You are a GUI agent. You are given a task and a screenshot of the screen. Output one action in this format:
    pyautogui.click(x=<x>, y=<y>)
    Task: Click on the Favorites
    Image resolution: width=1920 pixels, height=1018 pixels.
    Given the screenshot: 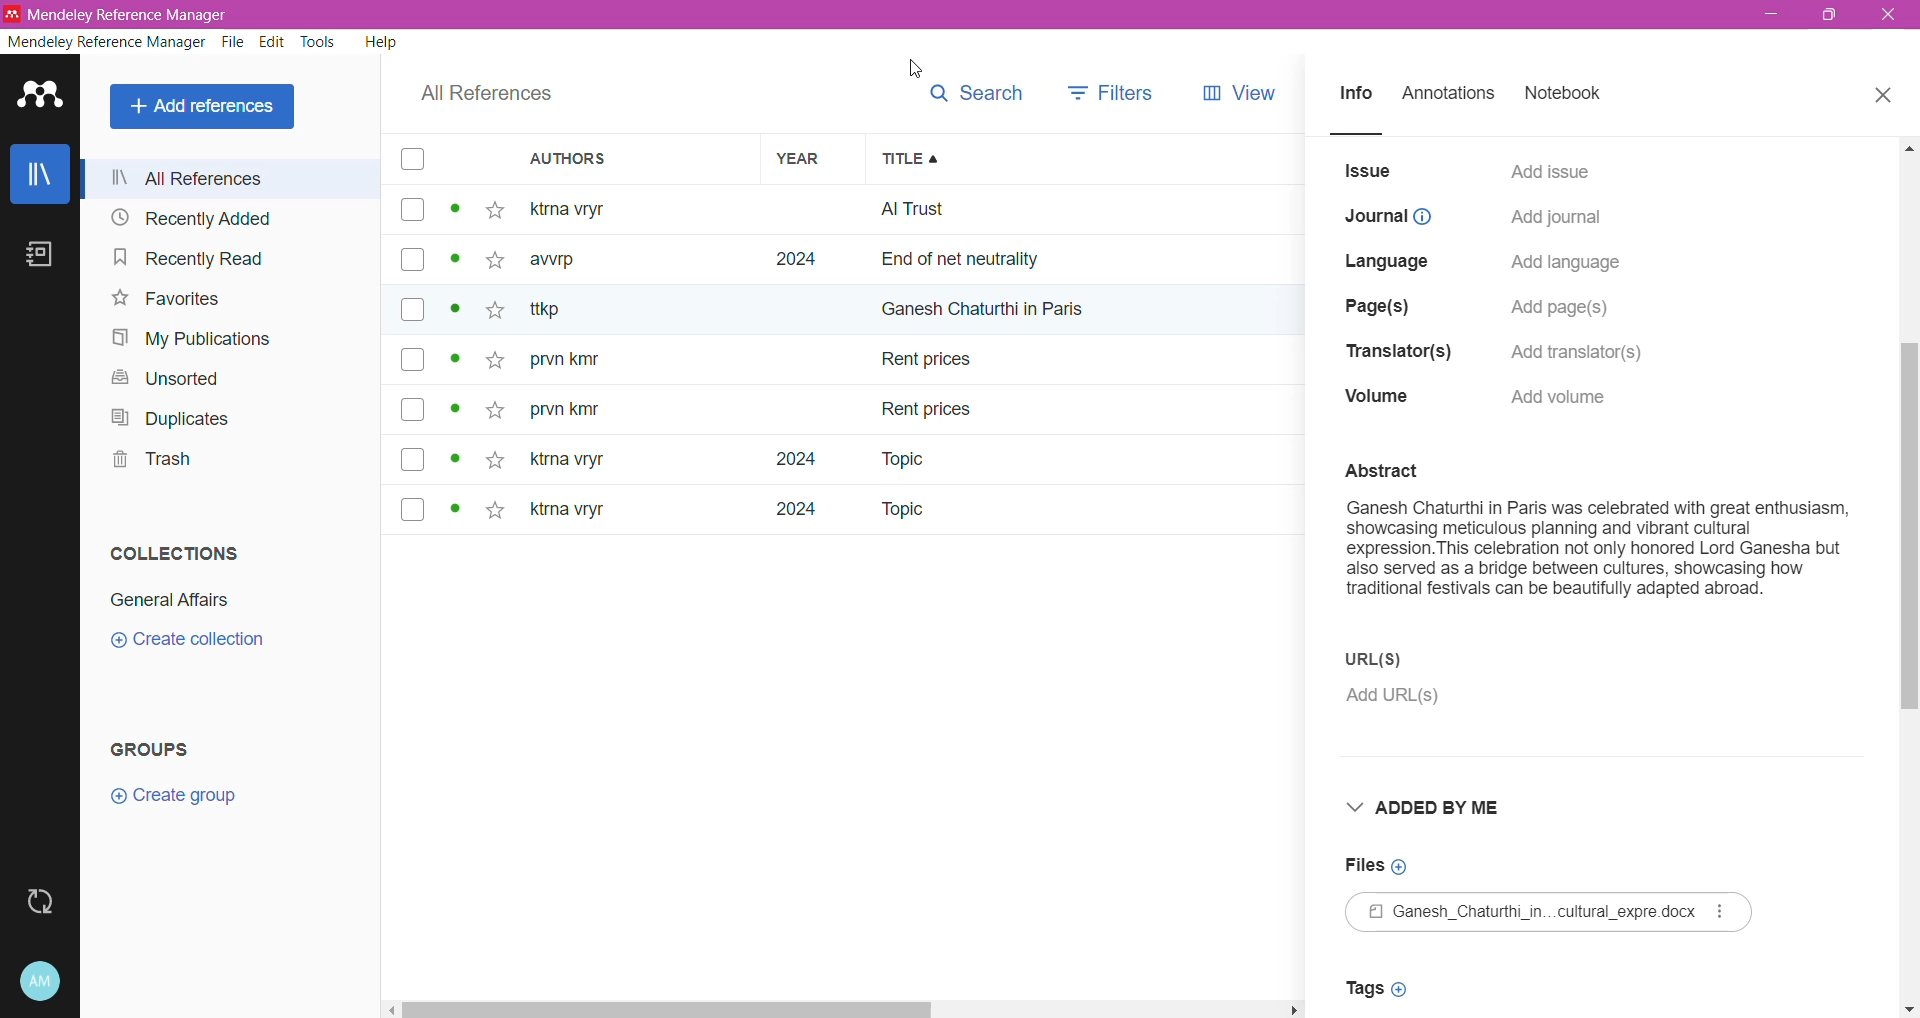 What is the action you would take?
    pyautogui.click(x=165, y=300)
    